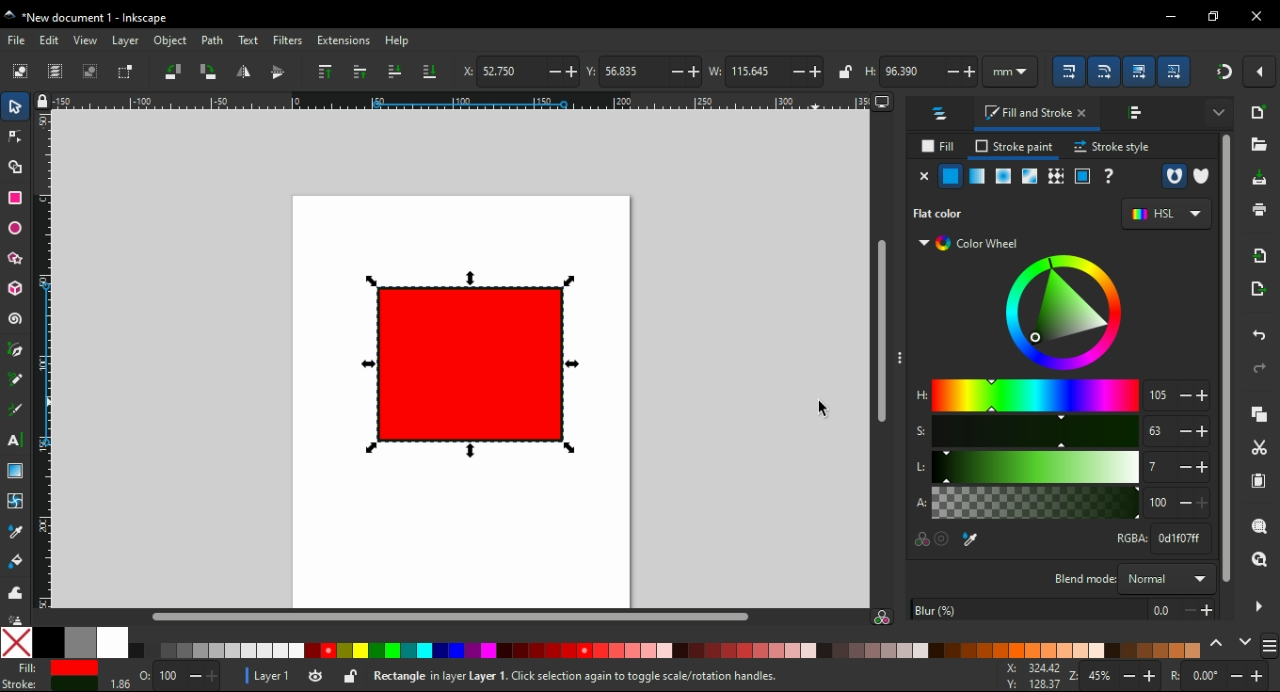 The width and height of the screenshot is (1280, 692). What do you see at coordinates (1015, 147) in the screenshot?
I see `stroke paint` at bounding box center [1015, 147].